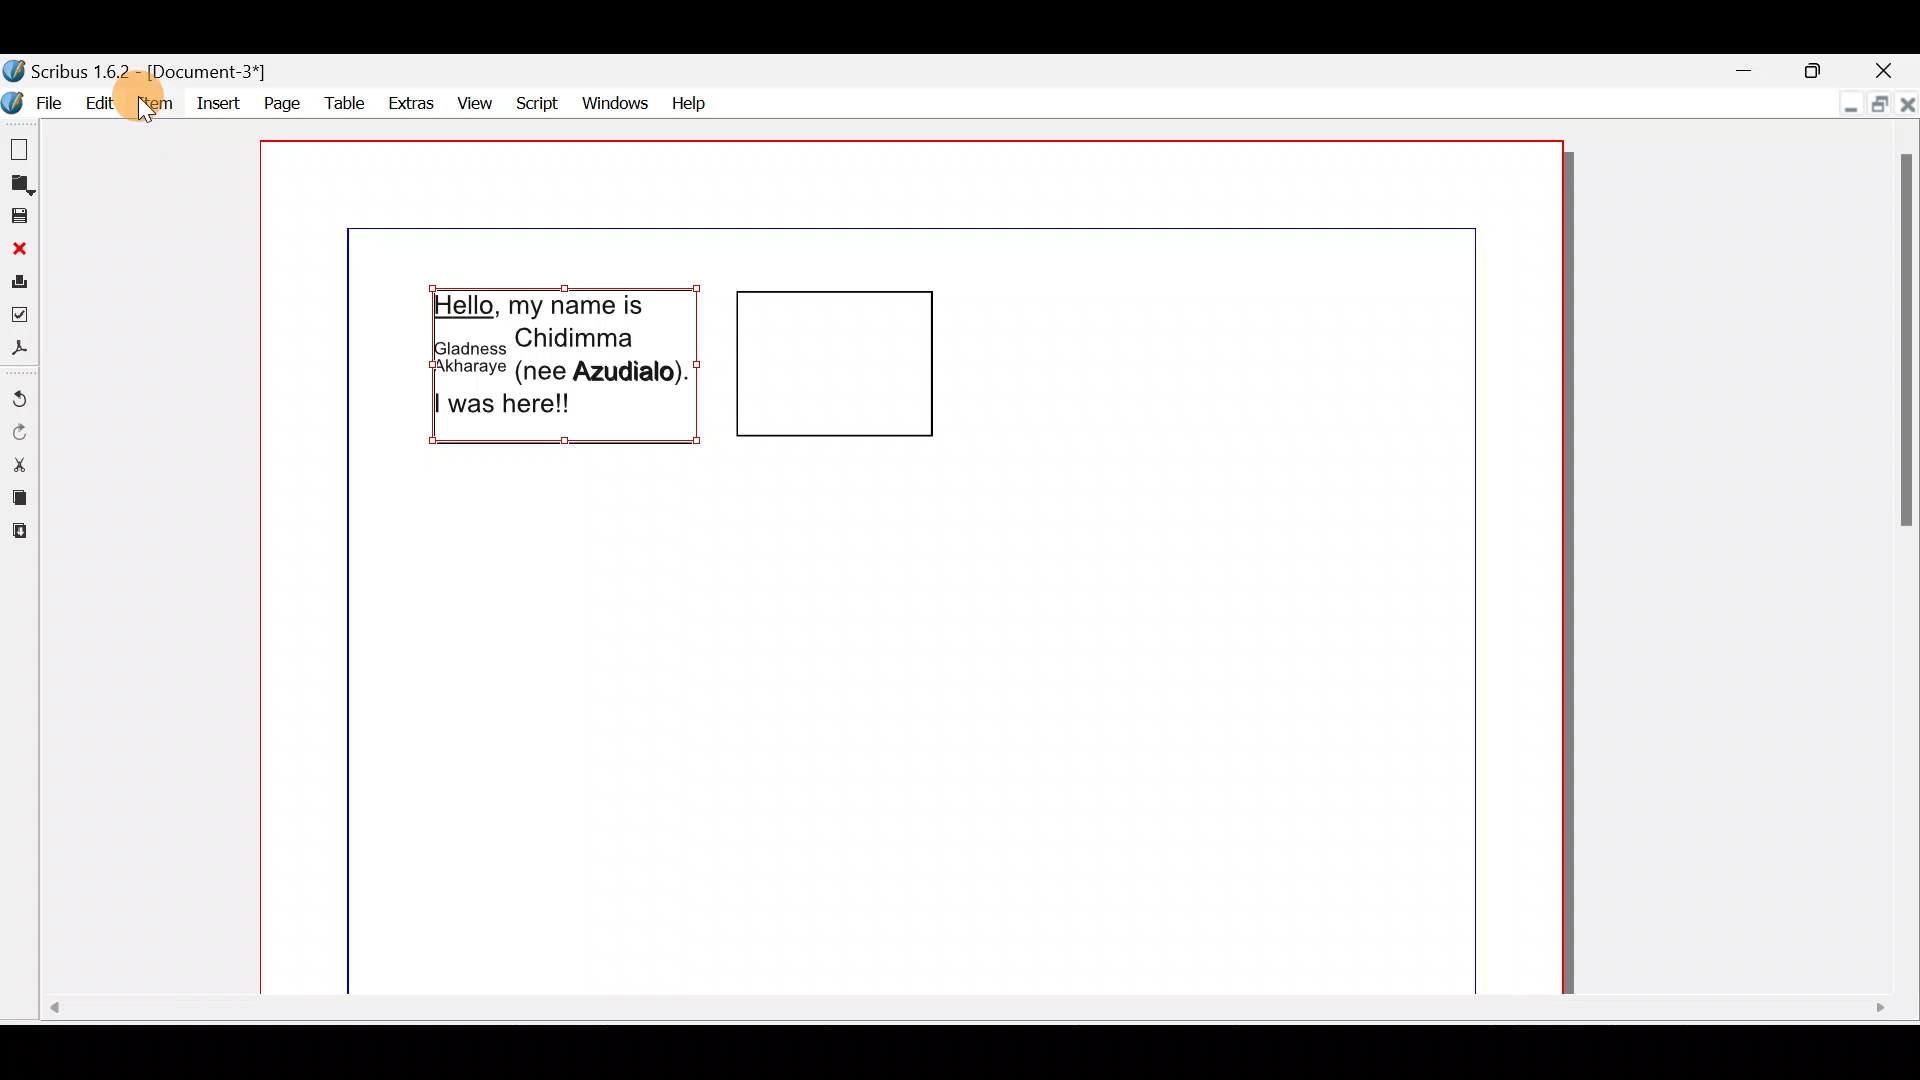  Describe the element at coordinates (151, 71) in the screenshot. I see `Document name` at that location.